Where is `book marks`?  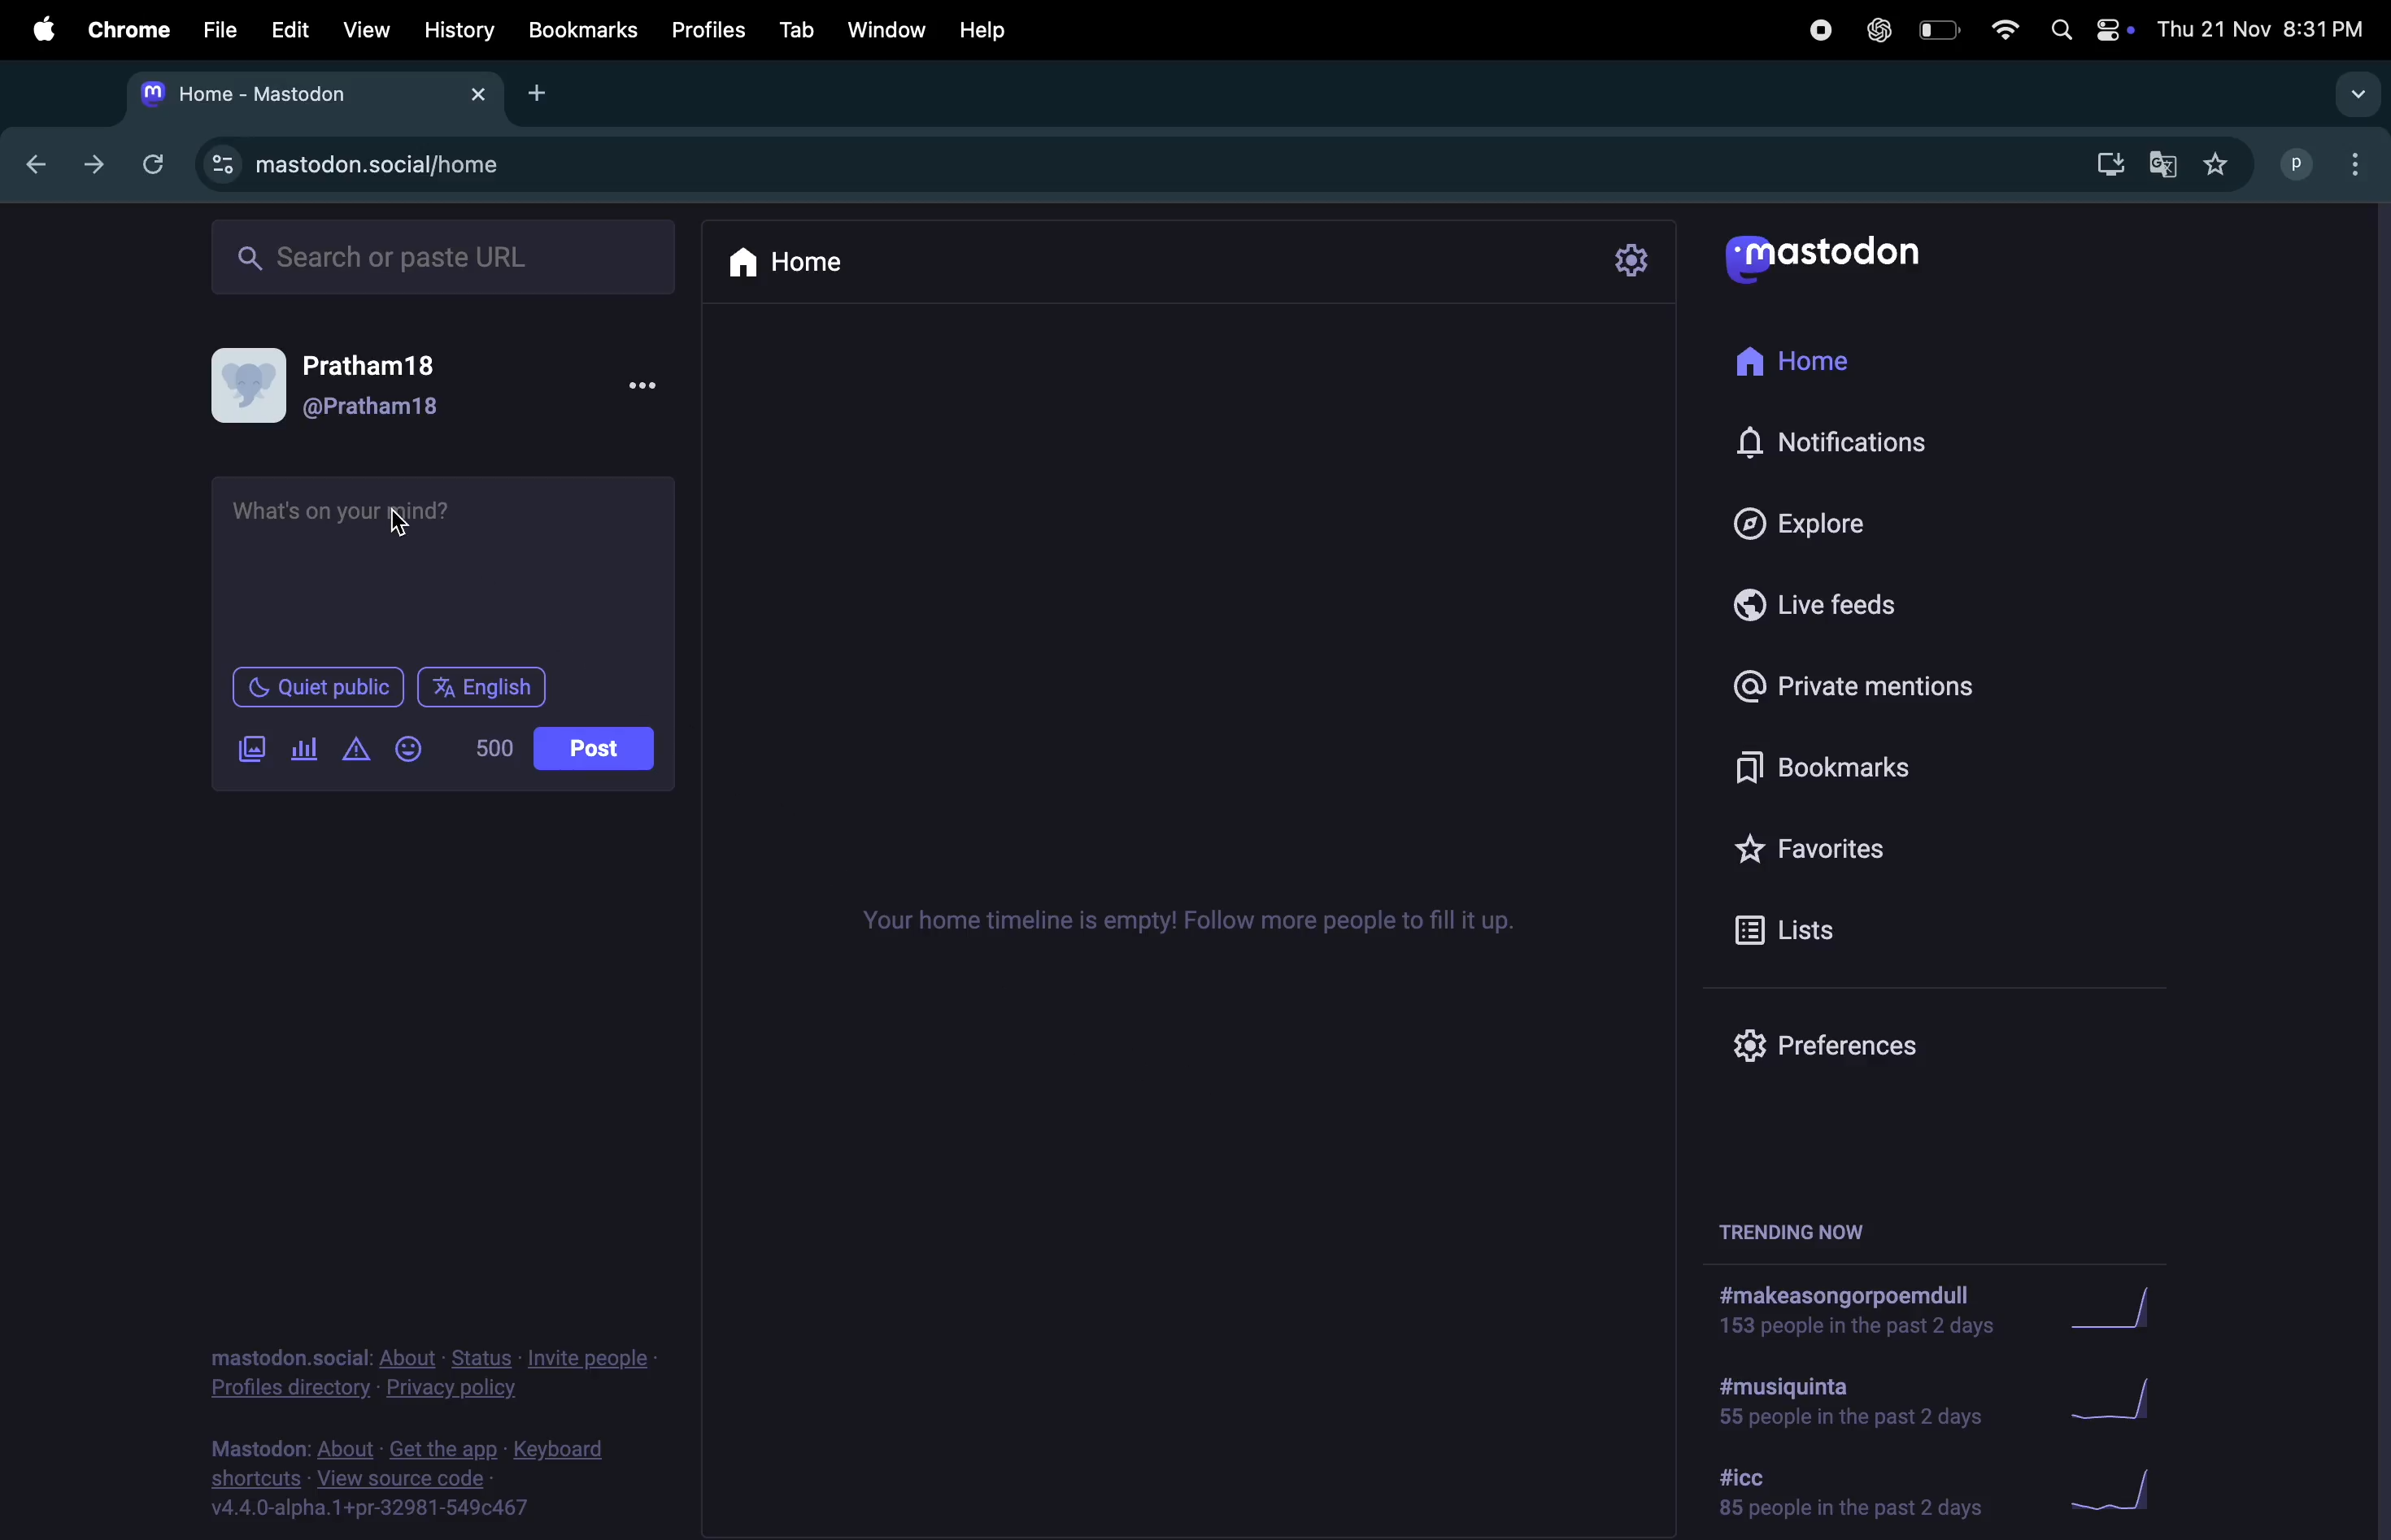 book marks is located at coordinates (580, 27).